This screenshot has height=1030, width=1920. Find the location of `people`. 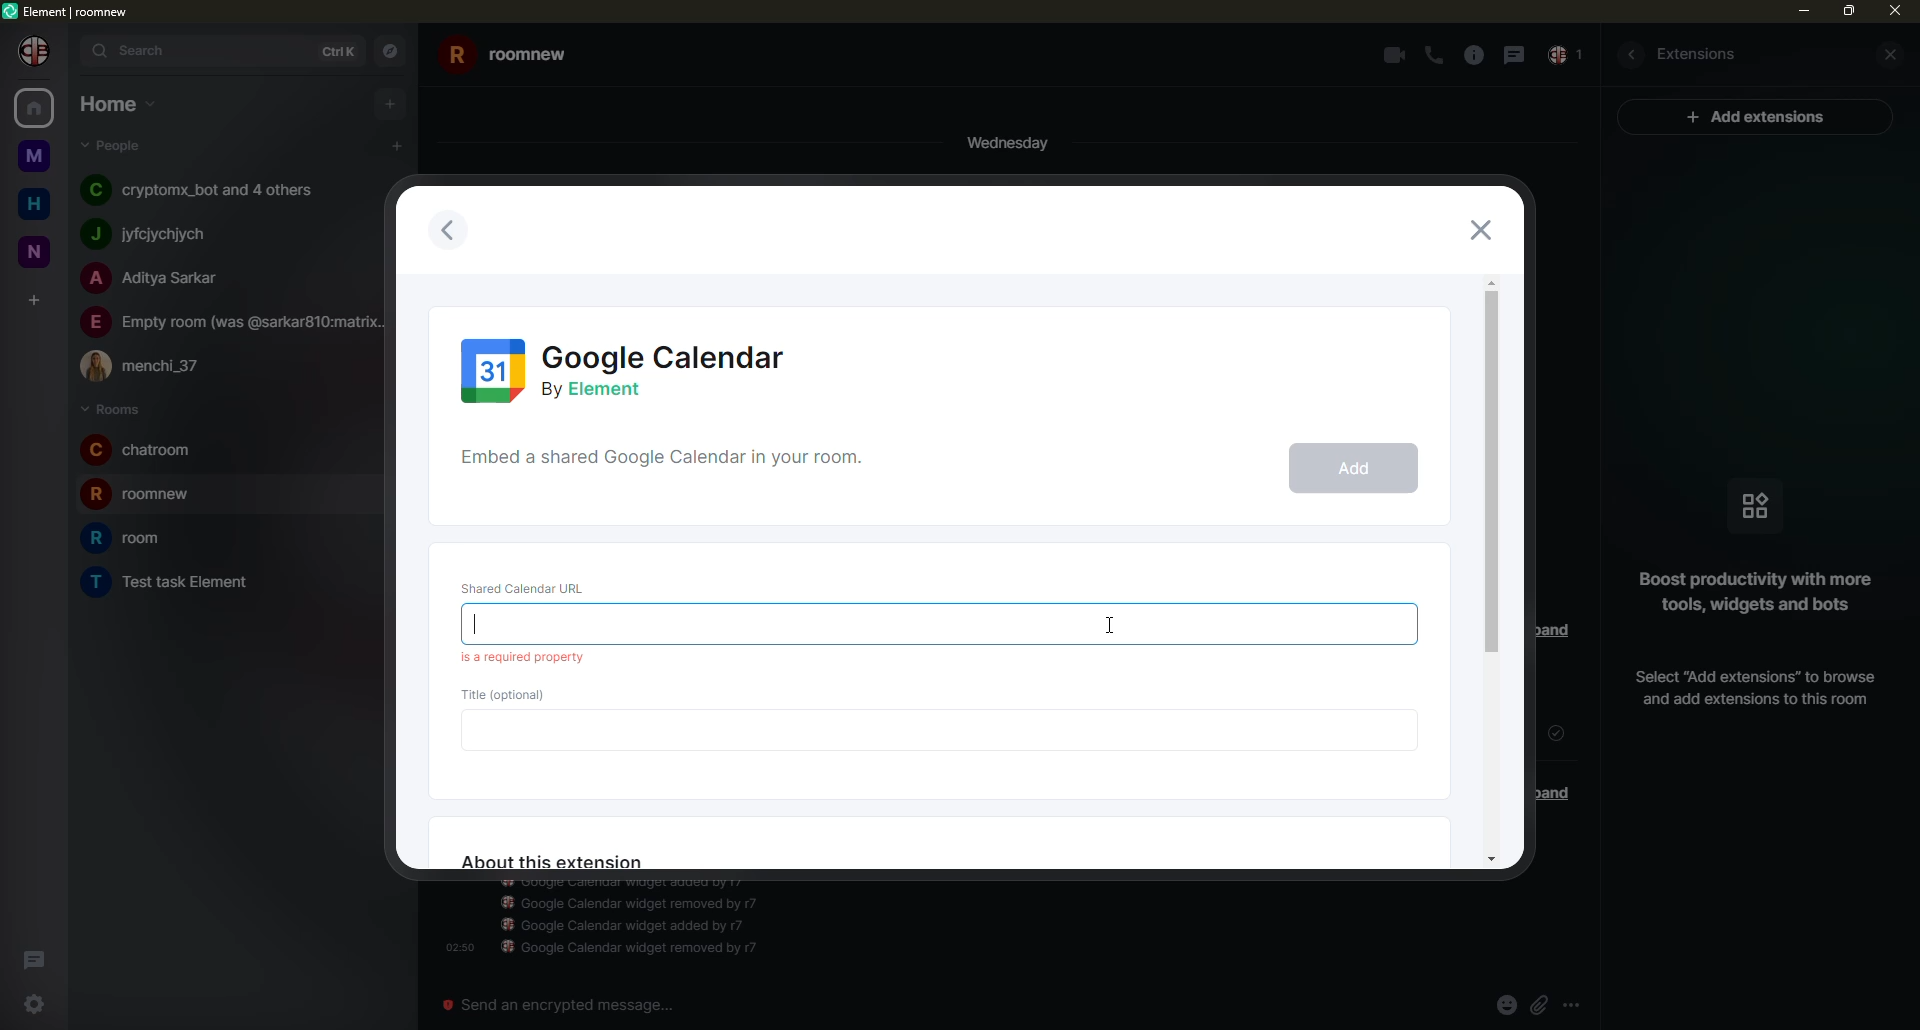

people is located at coordinates (159, 279).